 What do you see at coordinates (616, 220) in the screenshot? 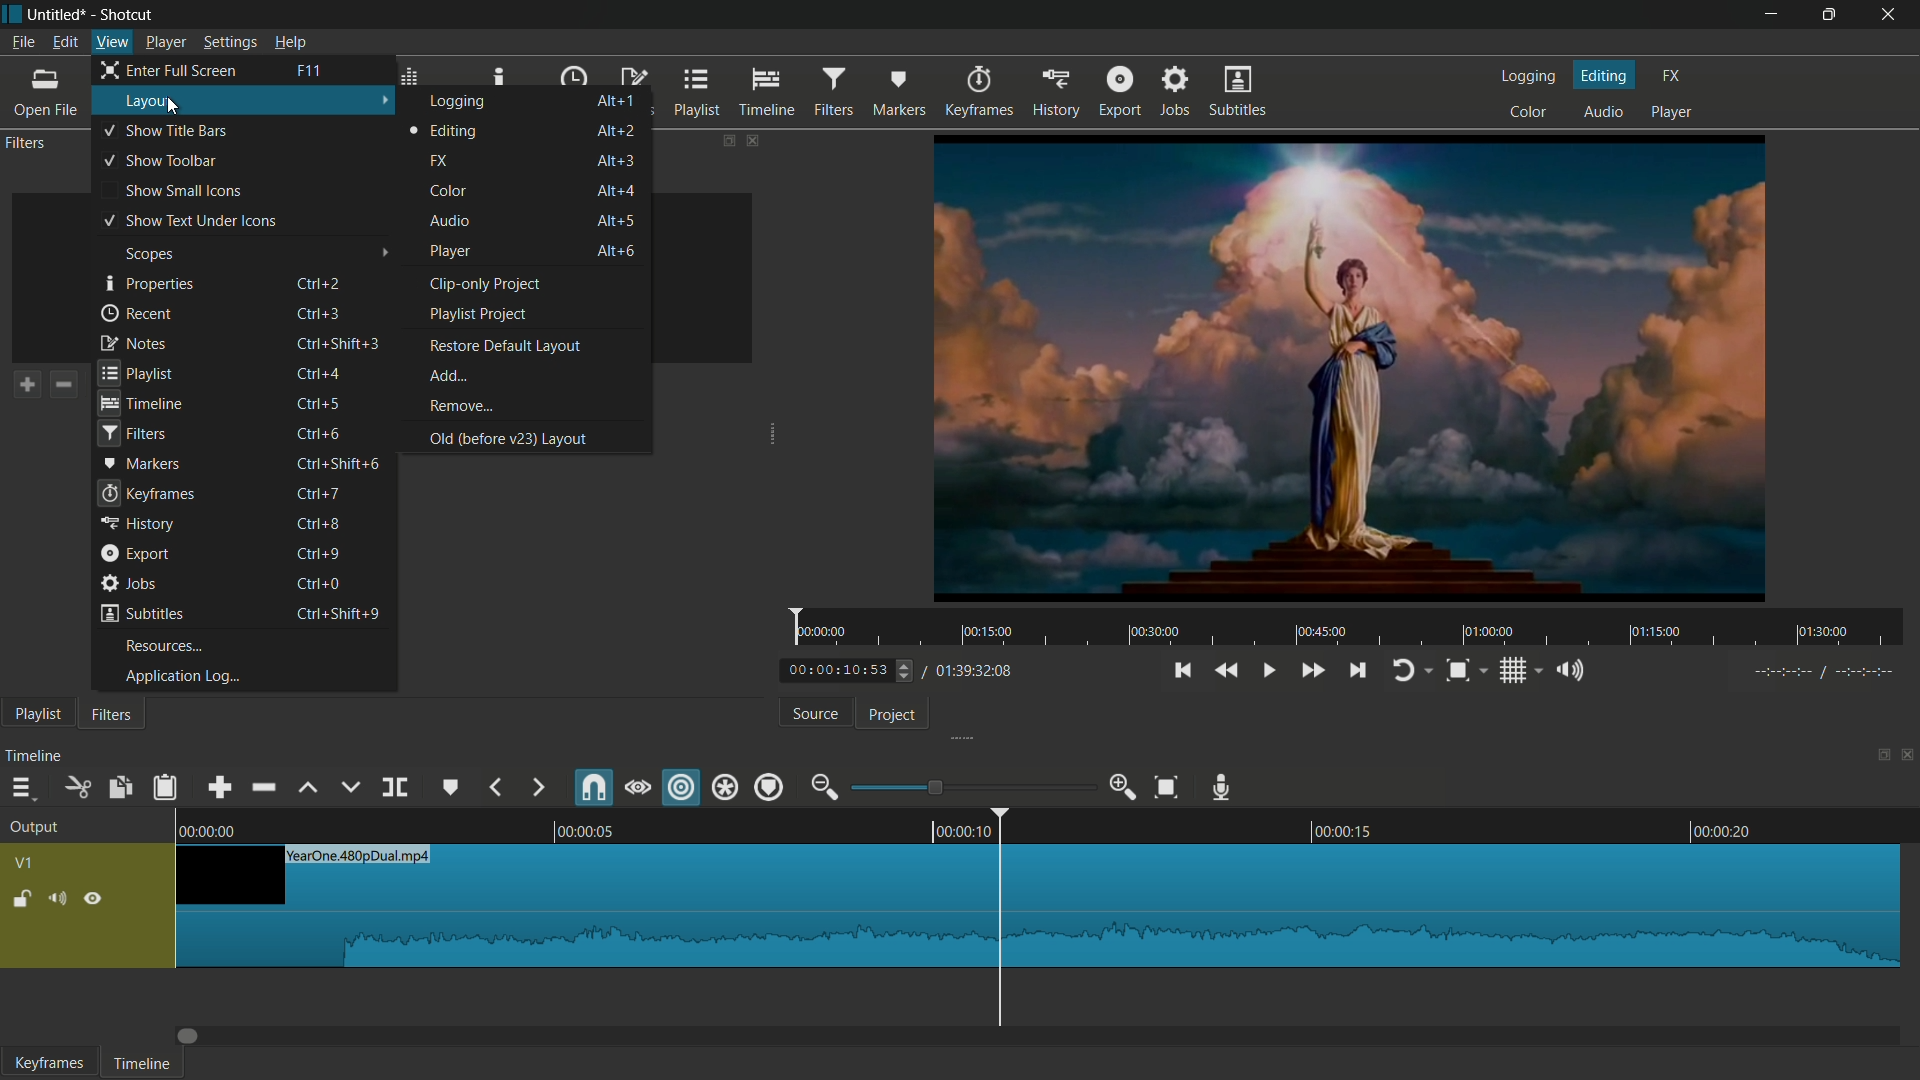
I see `keyboard shortcut` at bounding box center [616, 220].